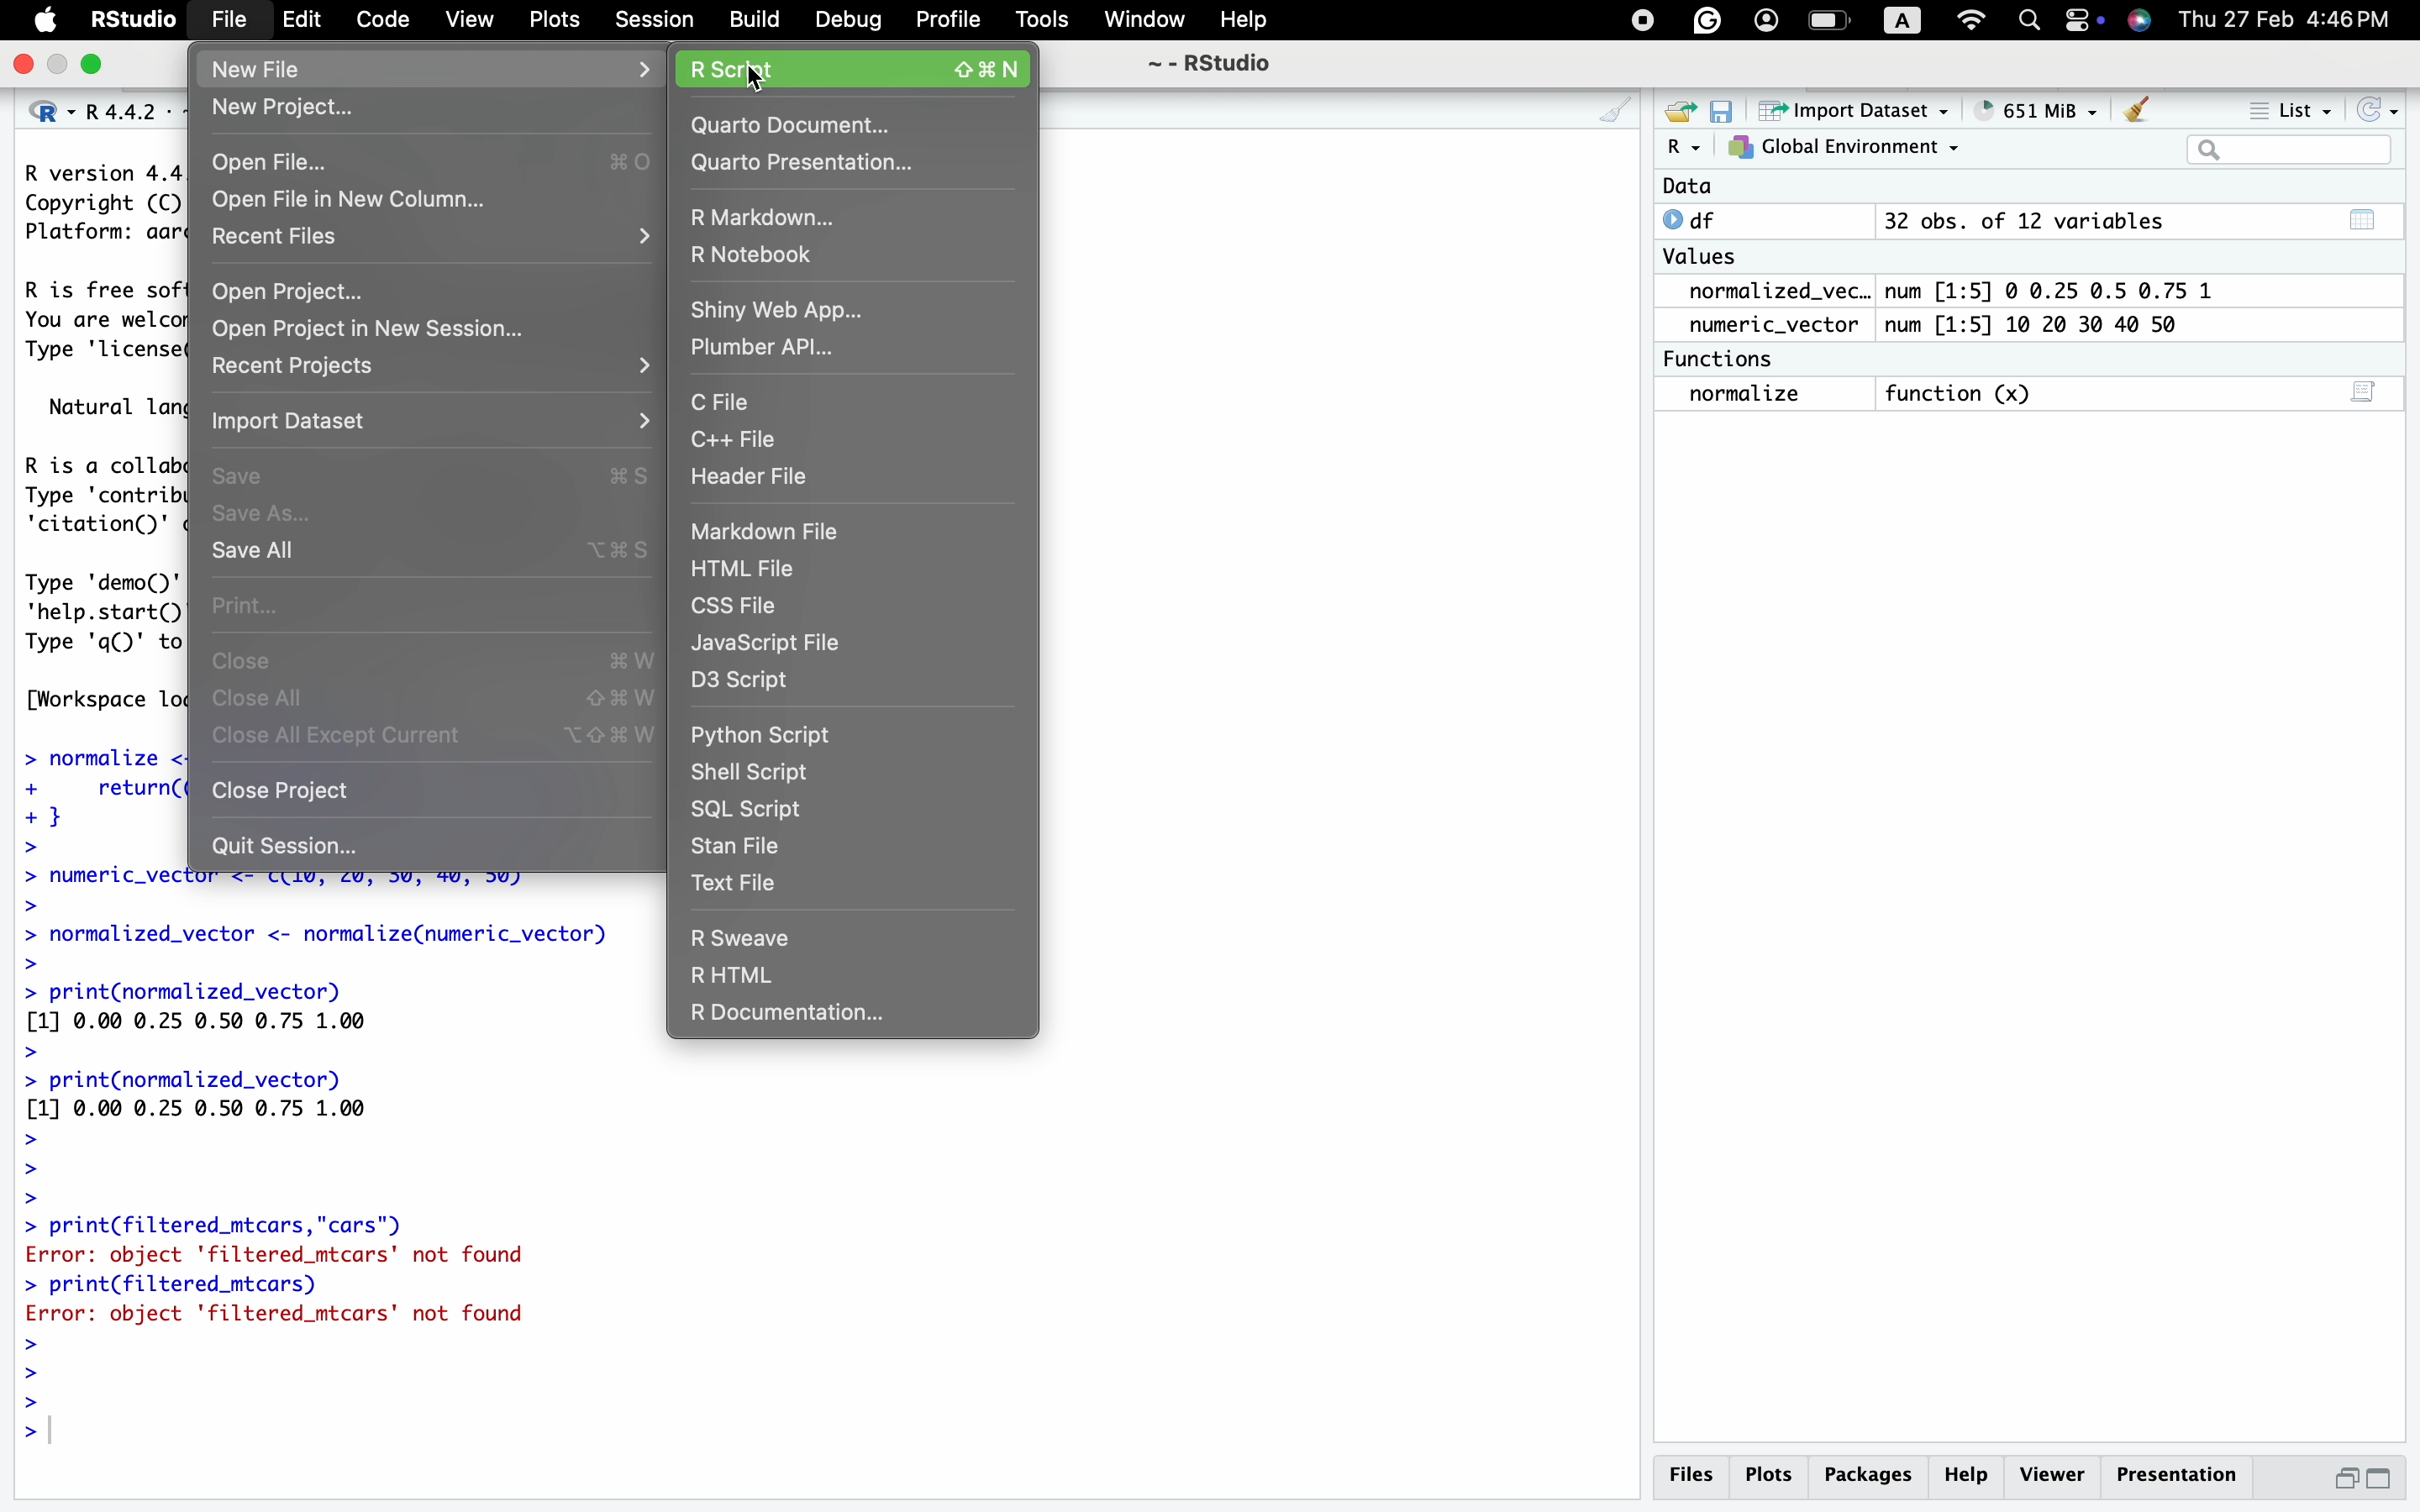 The width and height of the screenshot is (2420, 1512). I want to click on Debug, so click(845, 21).